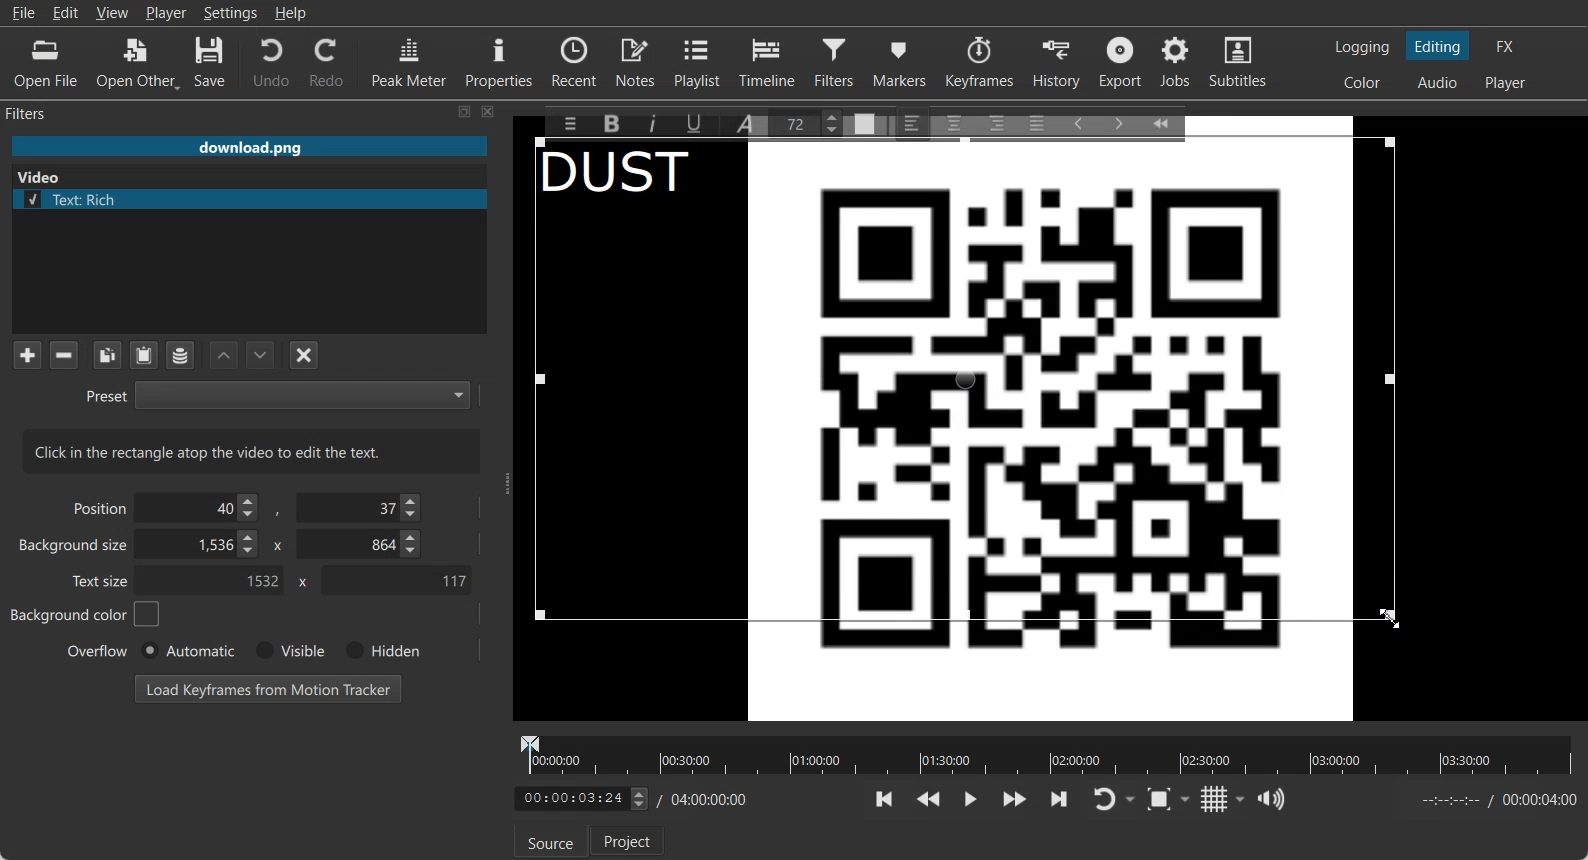 The image size is (1588, 860). Describe the element at coordinates (865, 125) in the screenshot. I see `Text Color` at that location.